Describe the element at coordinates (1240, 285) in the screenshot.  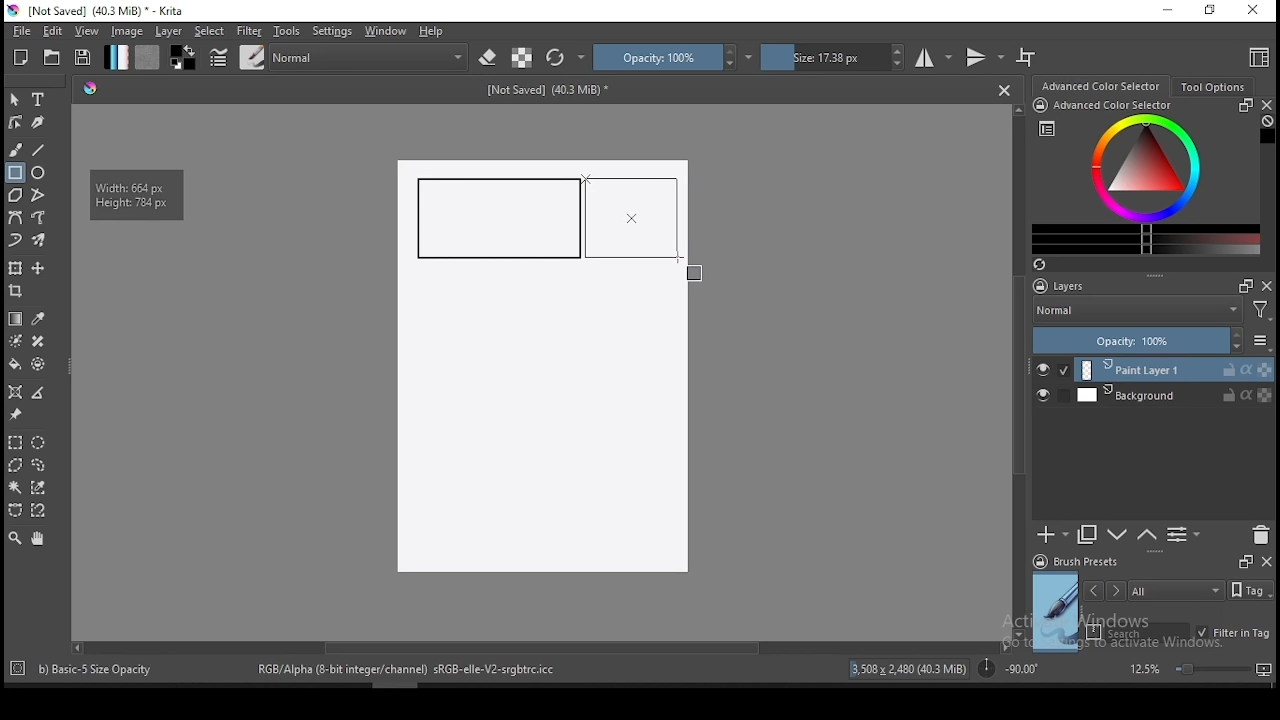
I see `Frames` at that location.